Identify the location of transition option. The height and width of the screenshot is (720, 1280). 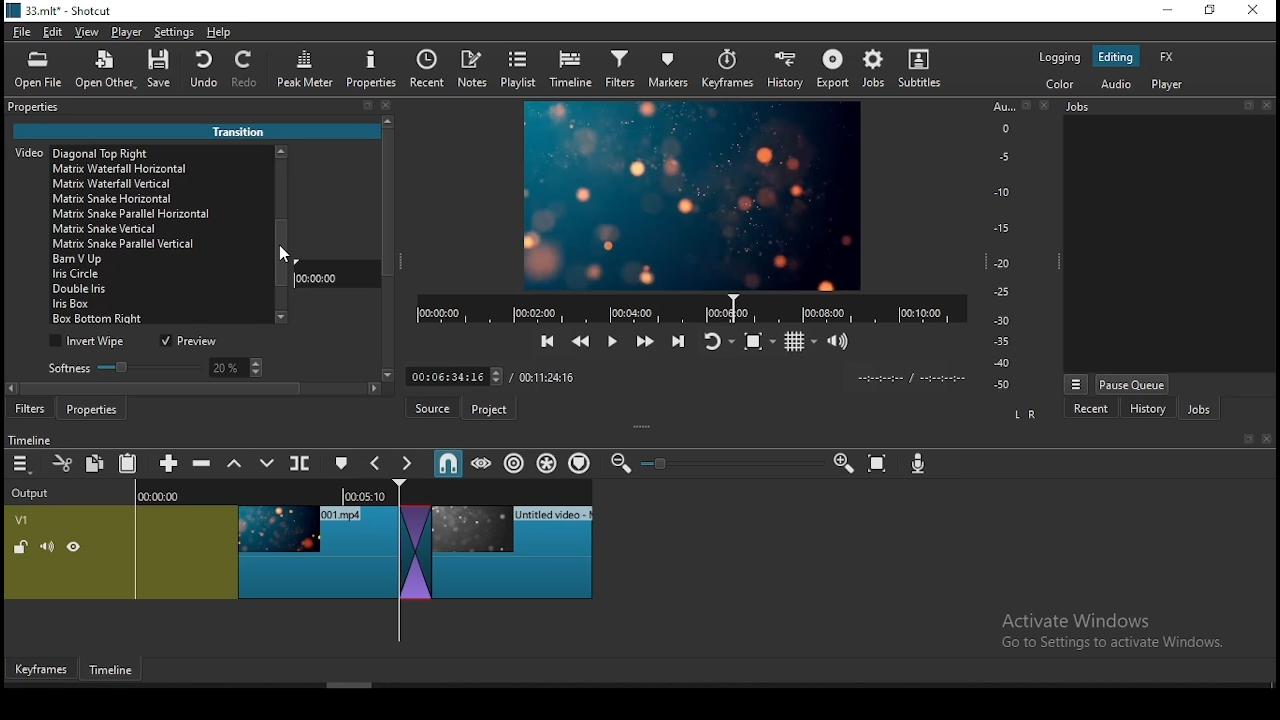
(161, 291).